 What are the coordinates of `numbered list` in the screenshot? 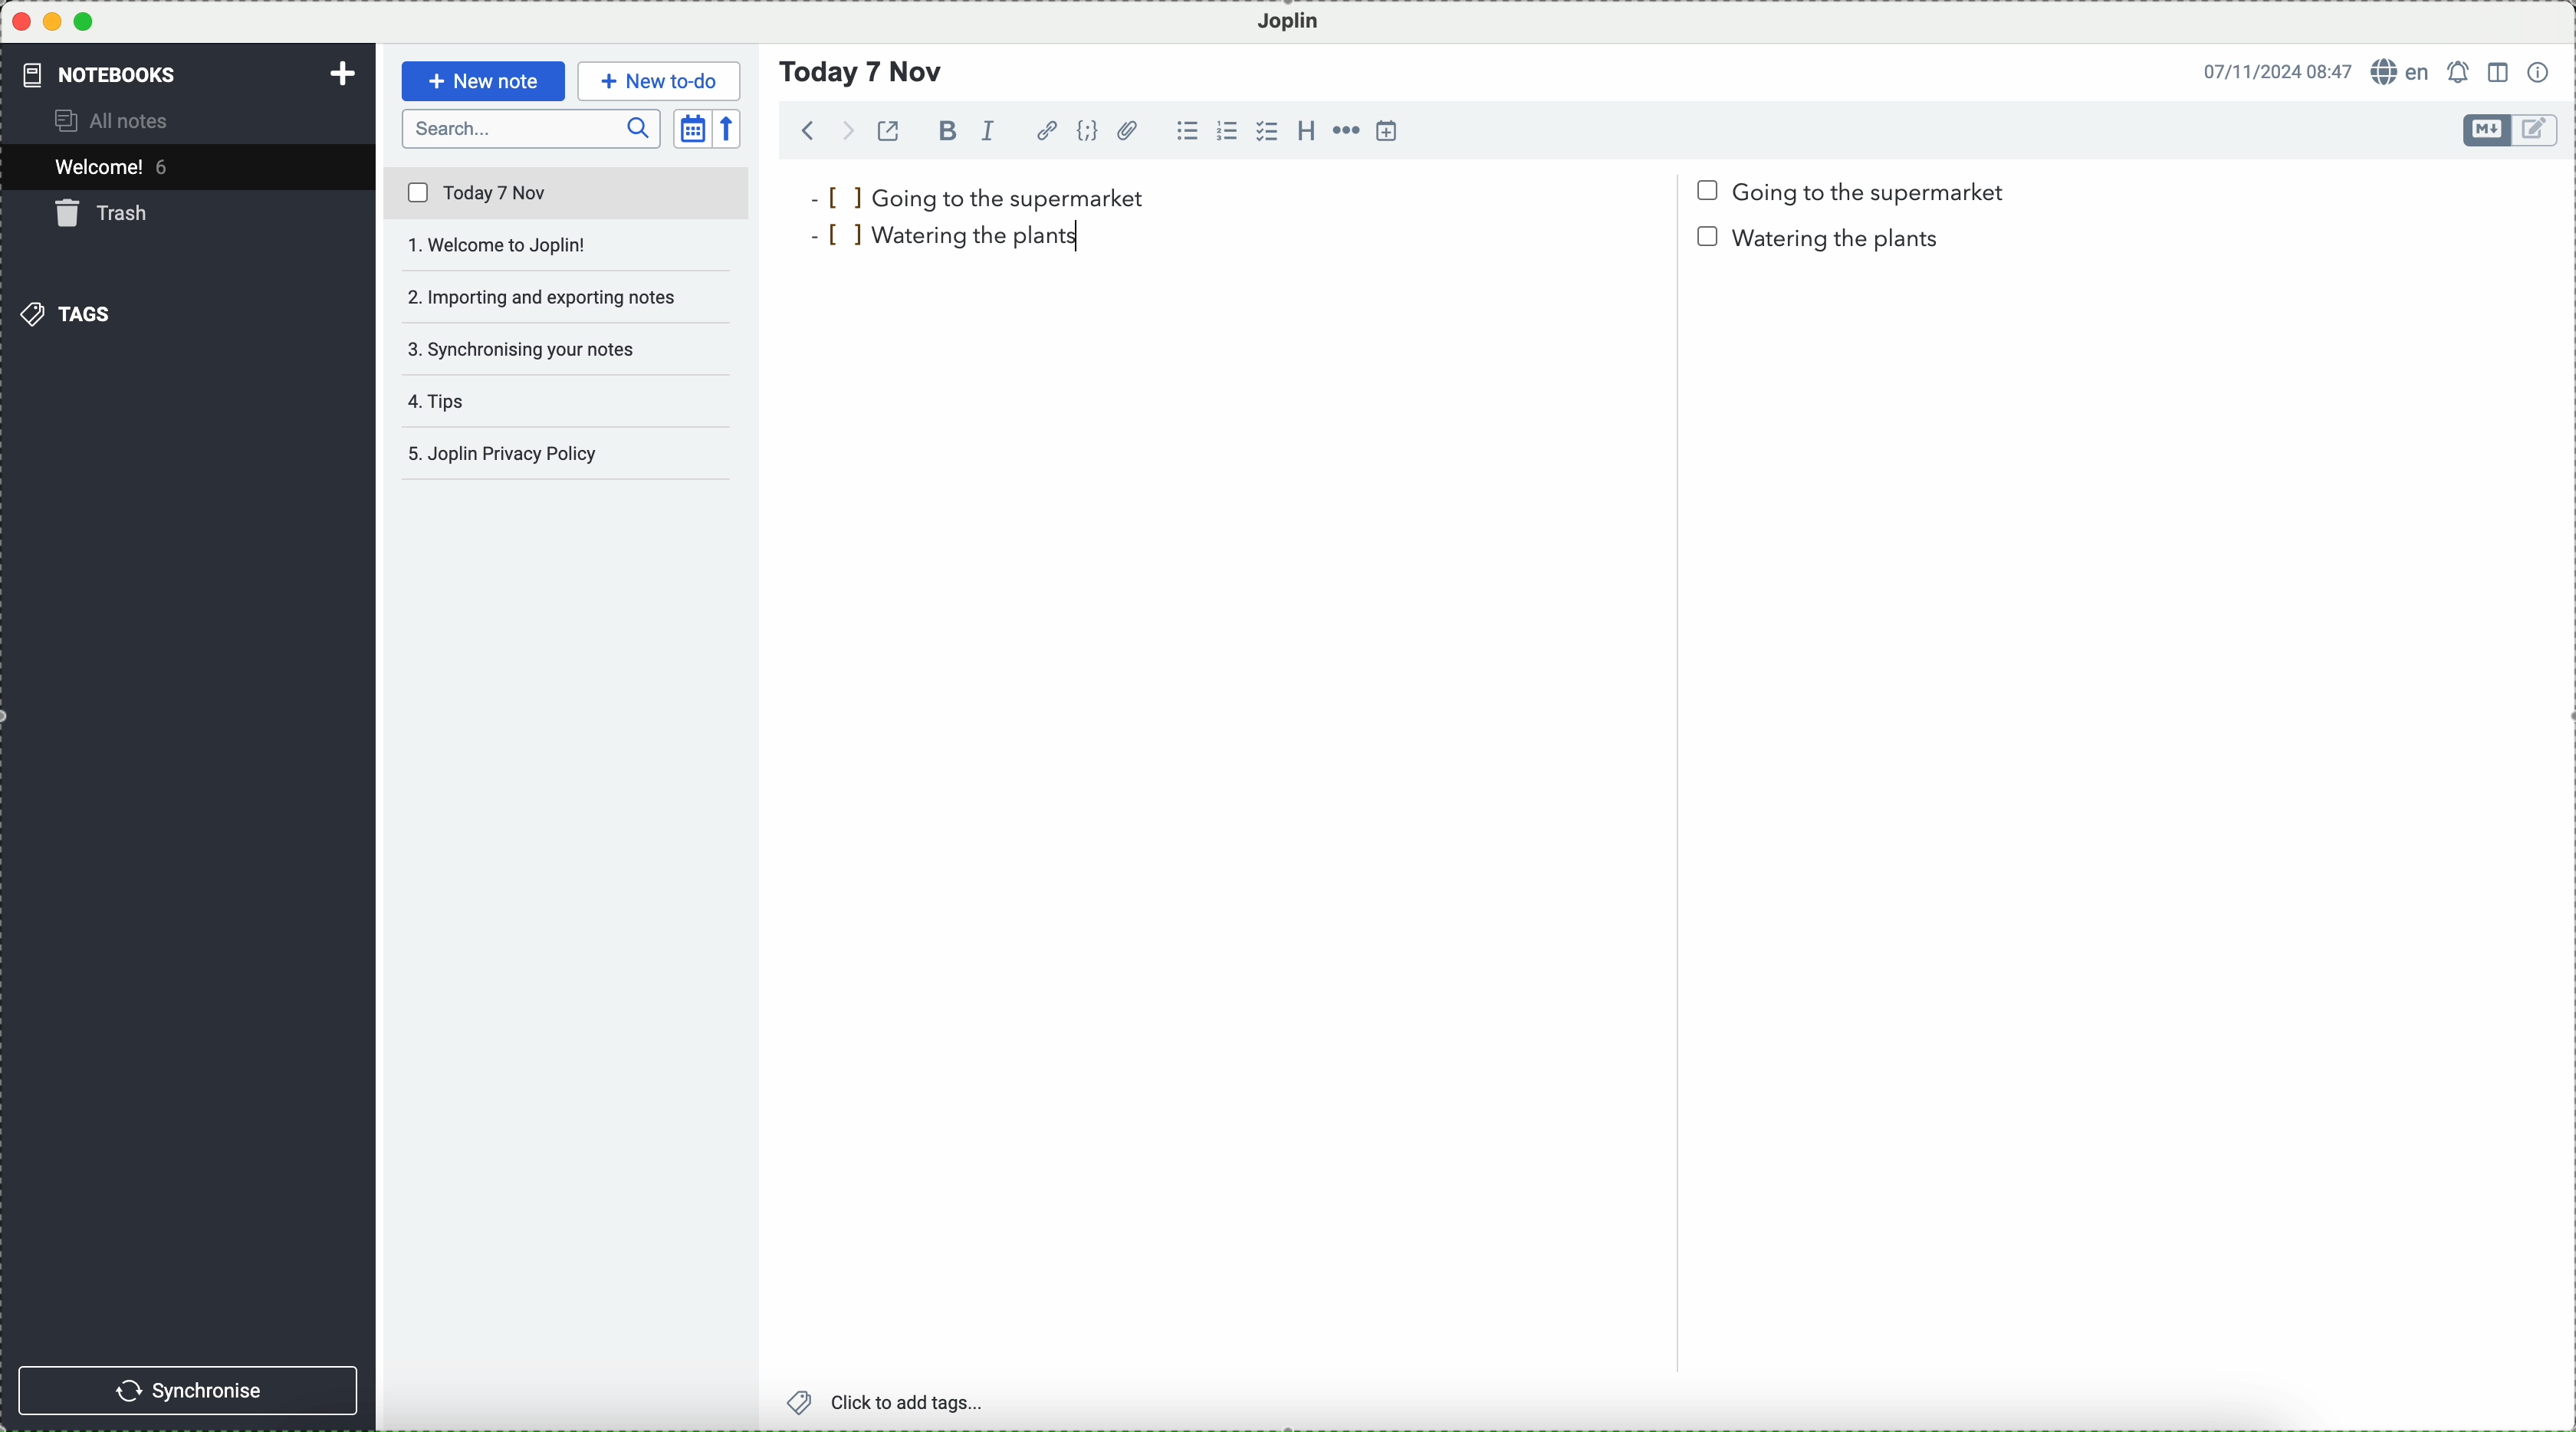 It's located at (1227, 131).